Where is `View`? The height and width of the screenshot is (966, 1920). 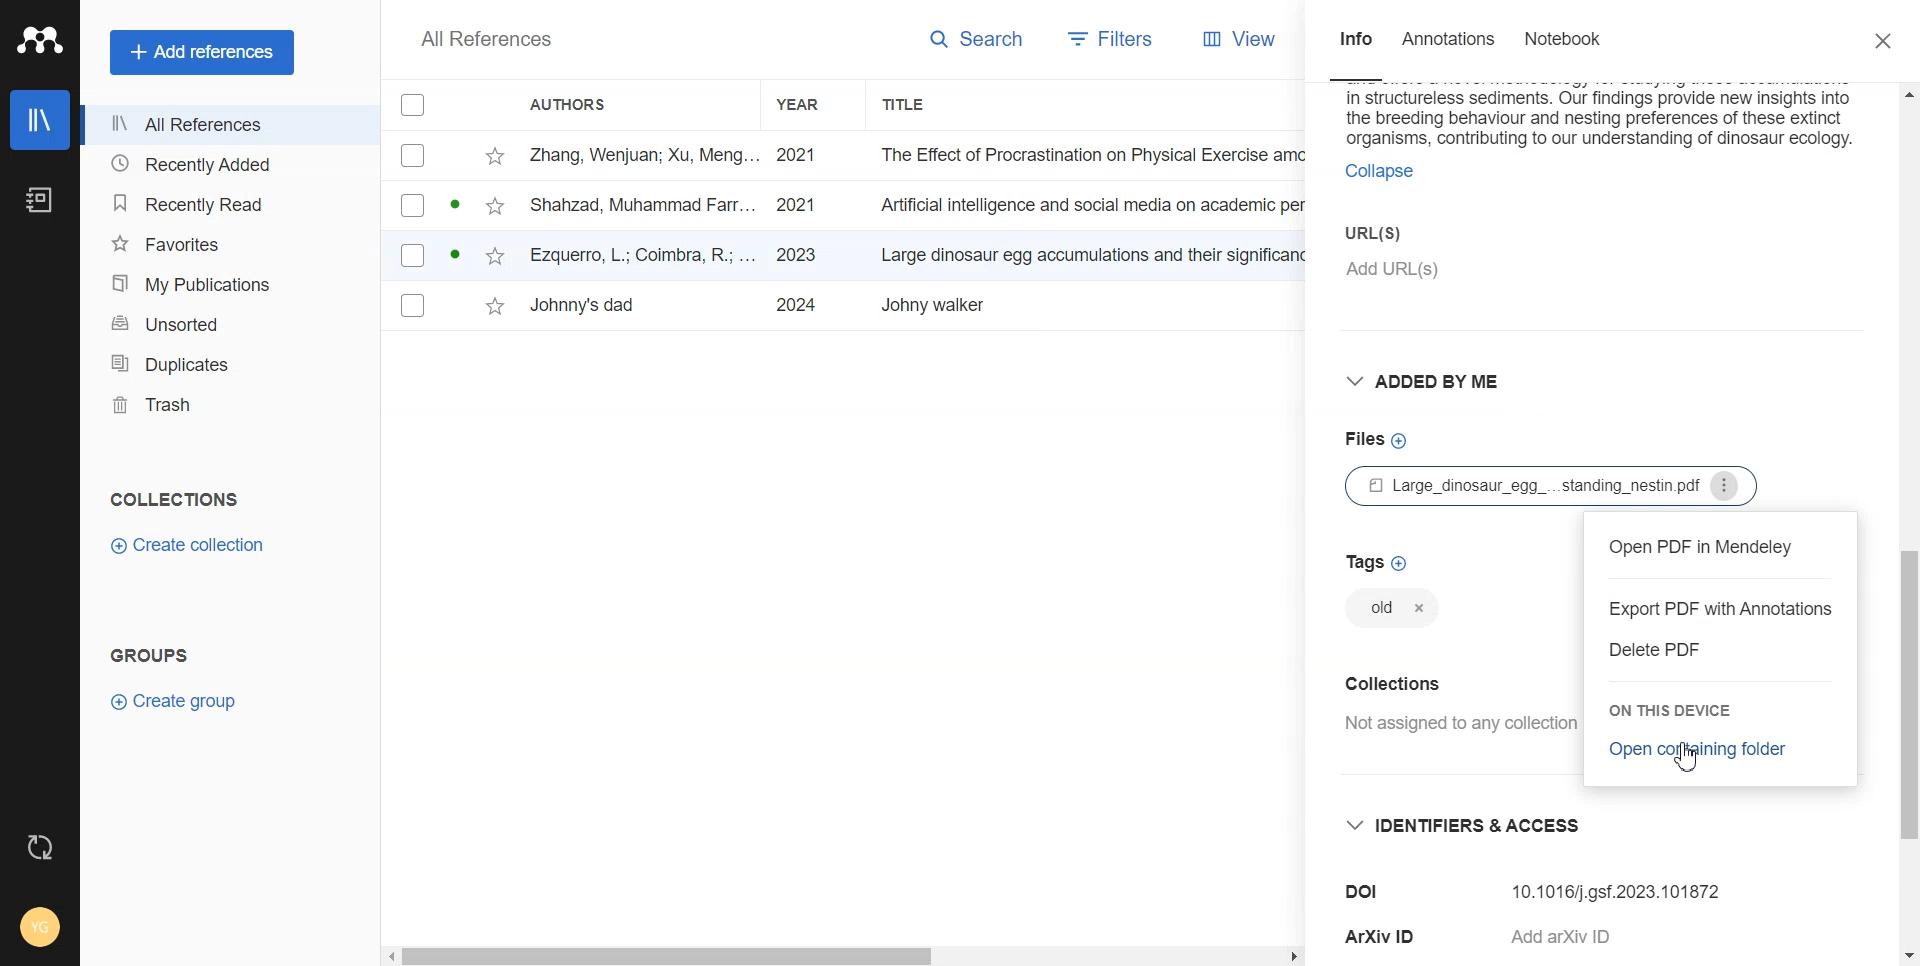 View is located at coordinates (1247, 38).